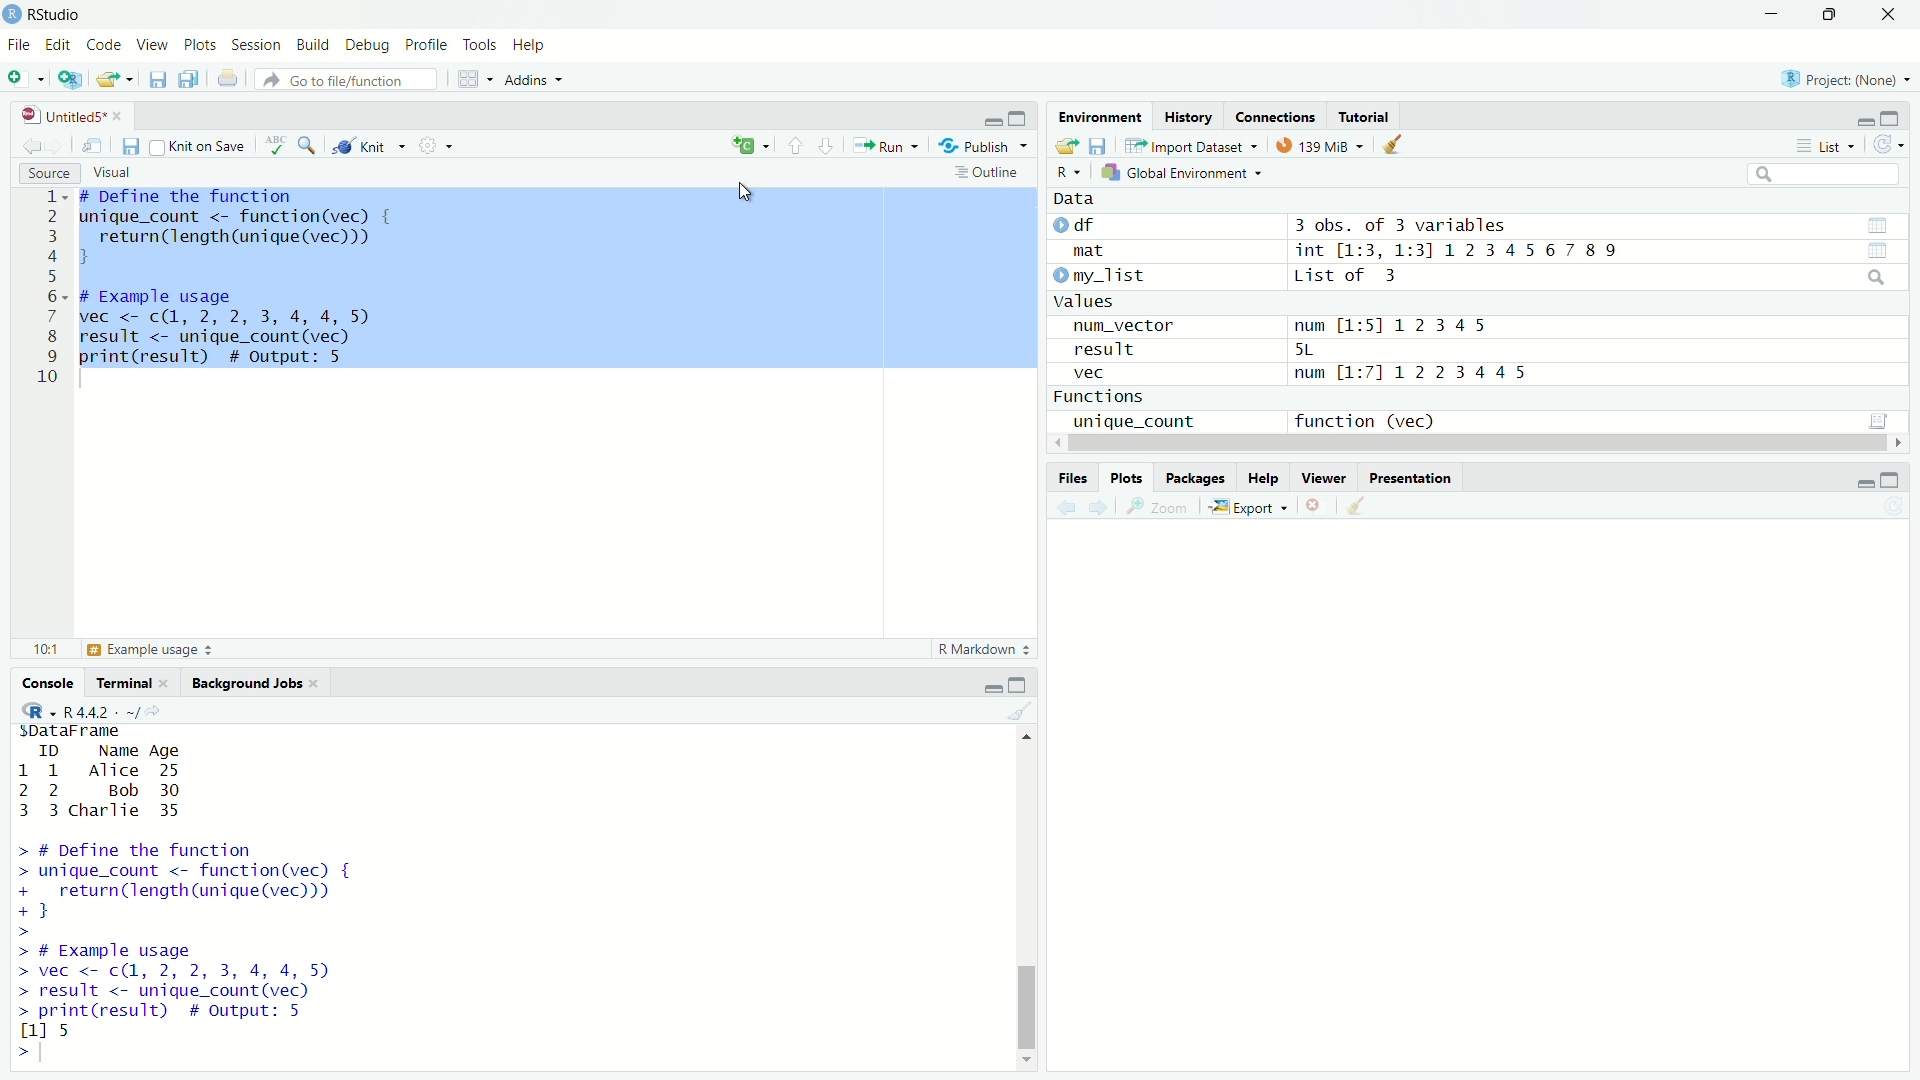 The width and height of the screenshot is (1920, 1080). What do you see at coordinates (467, 79) in the screenshot?
I see `workspace panes` at bounding box center [467, 79].